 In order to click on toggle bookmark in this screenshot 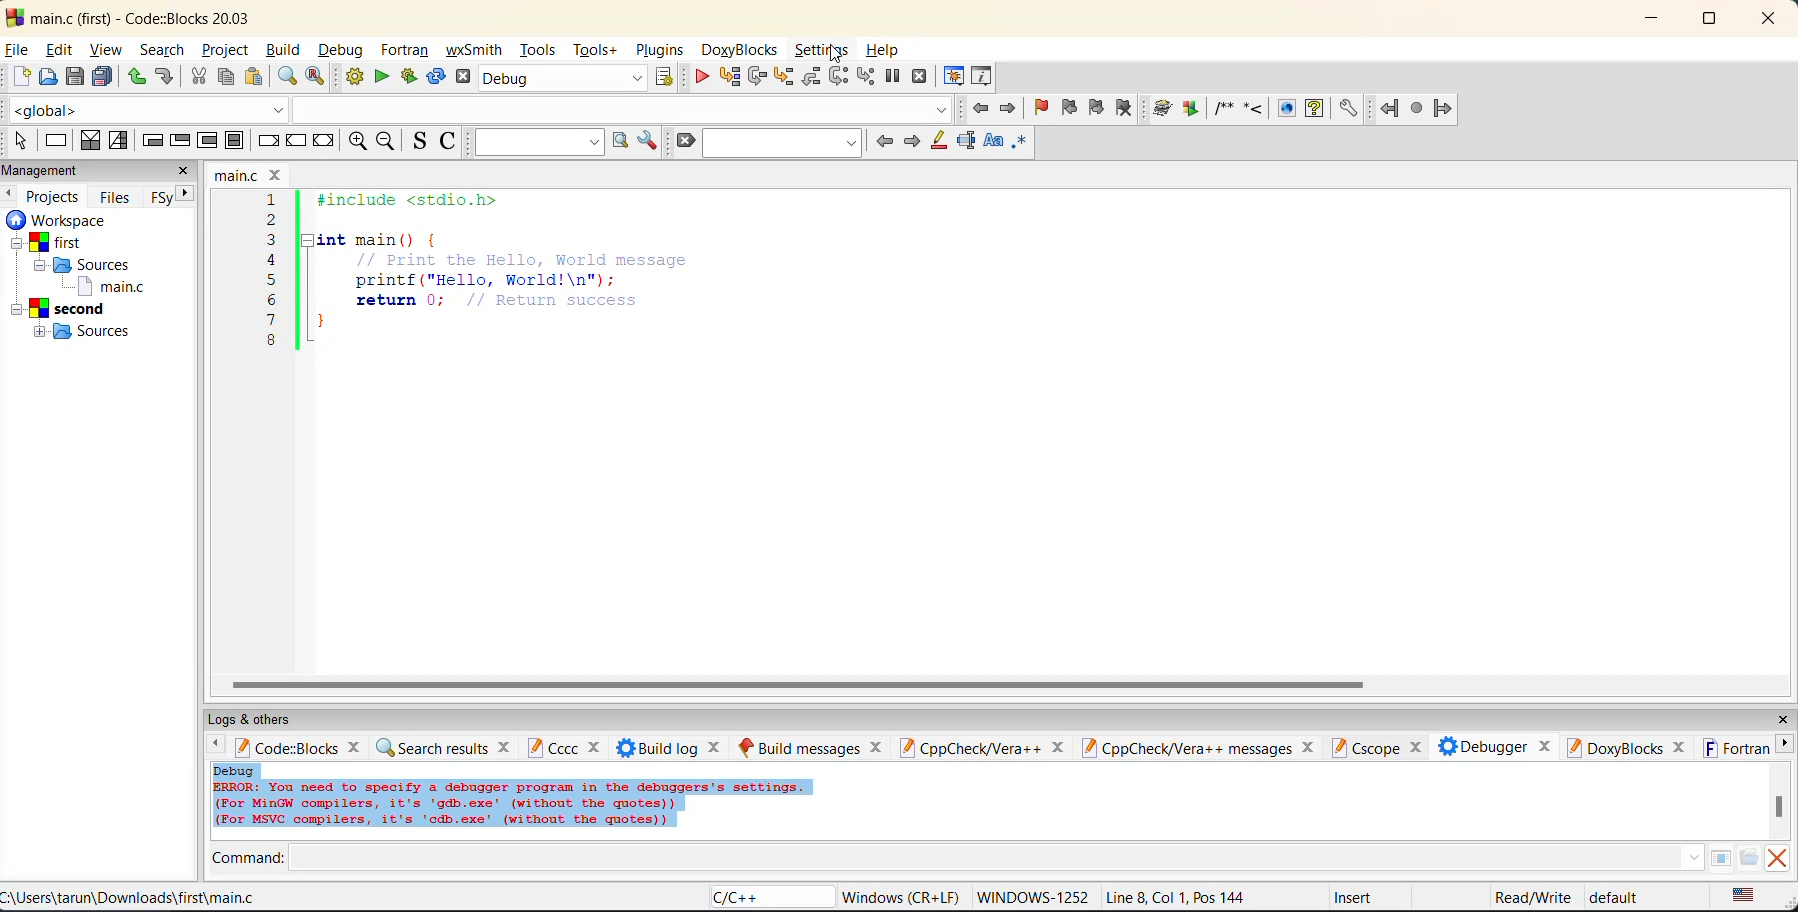, I will do `click(1041, 108)`.